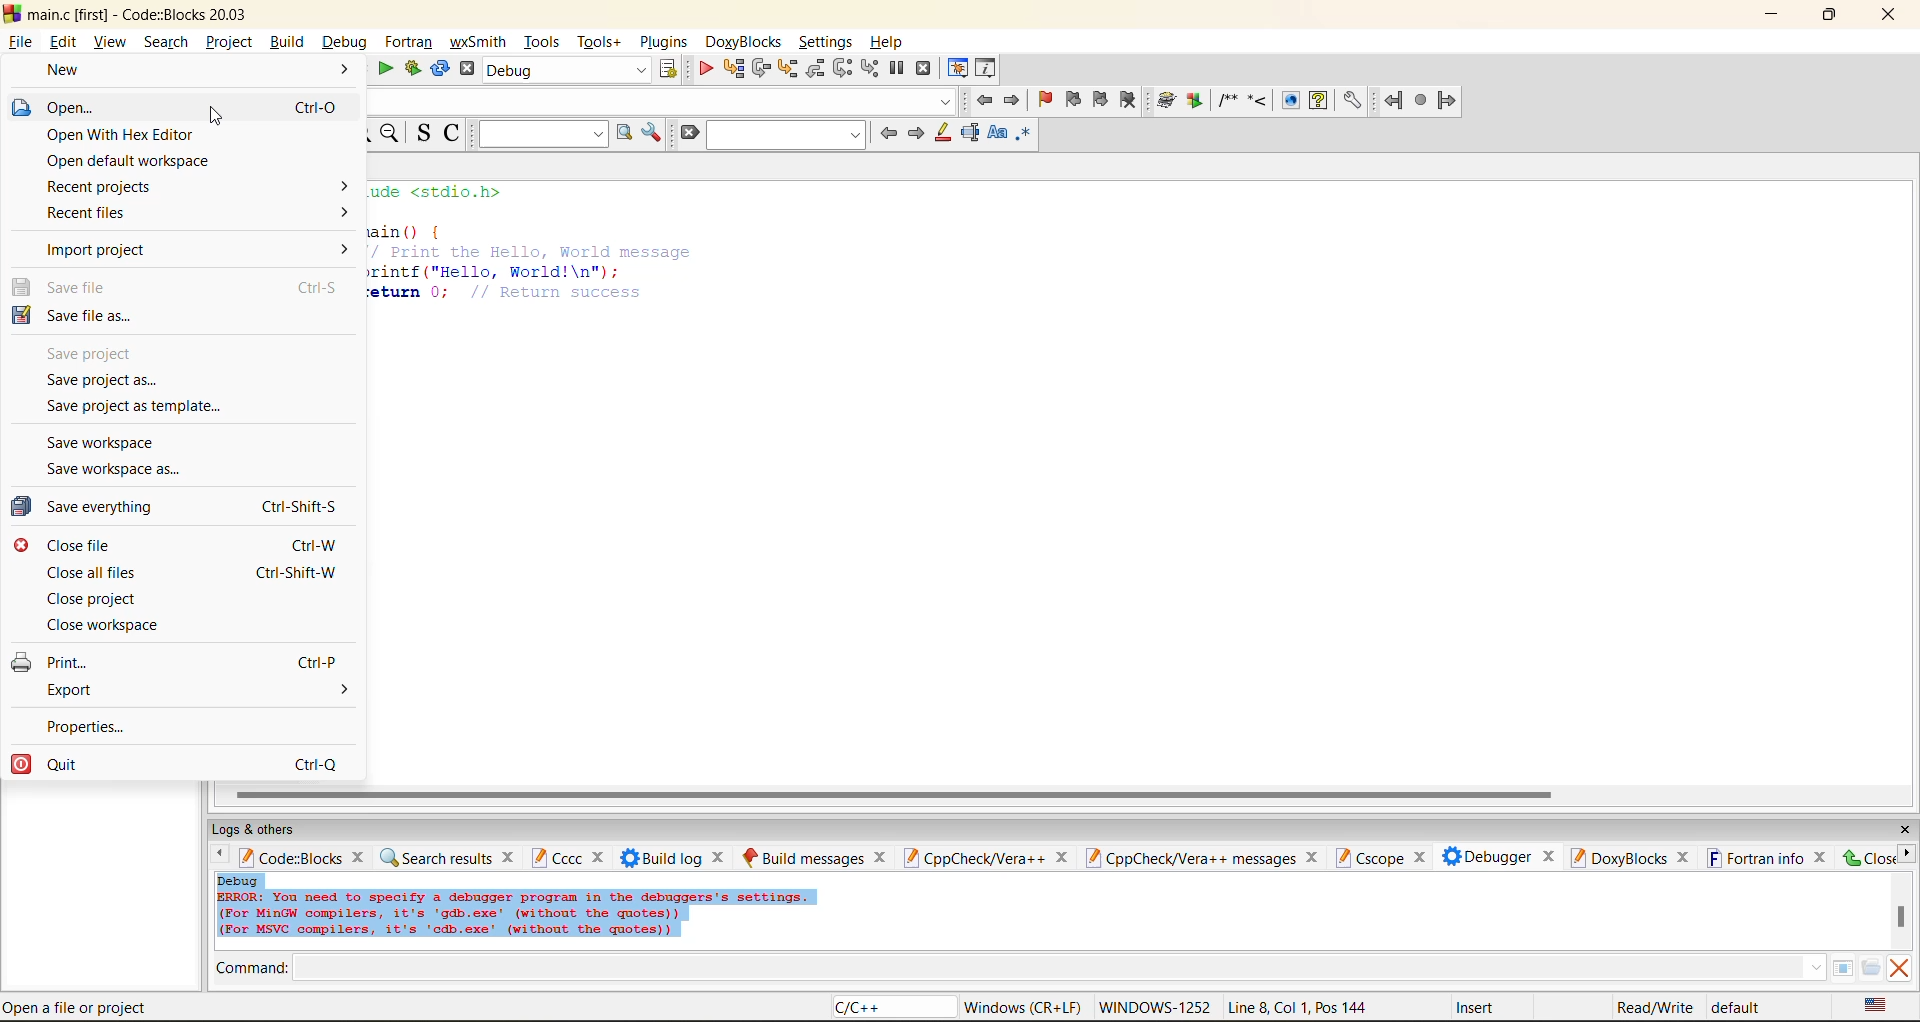 The height and width of the screenshot is (1022, 1920). I want to click on horizontal scroll bar, so click(893, 795).